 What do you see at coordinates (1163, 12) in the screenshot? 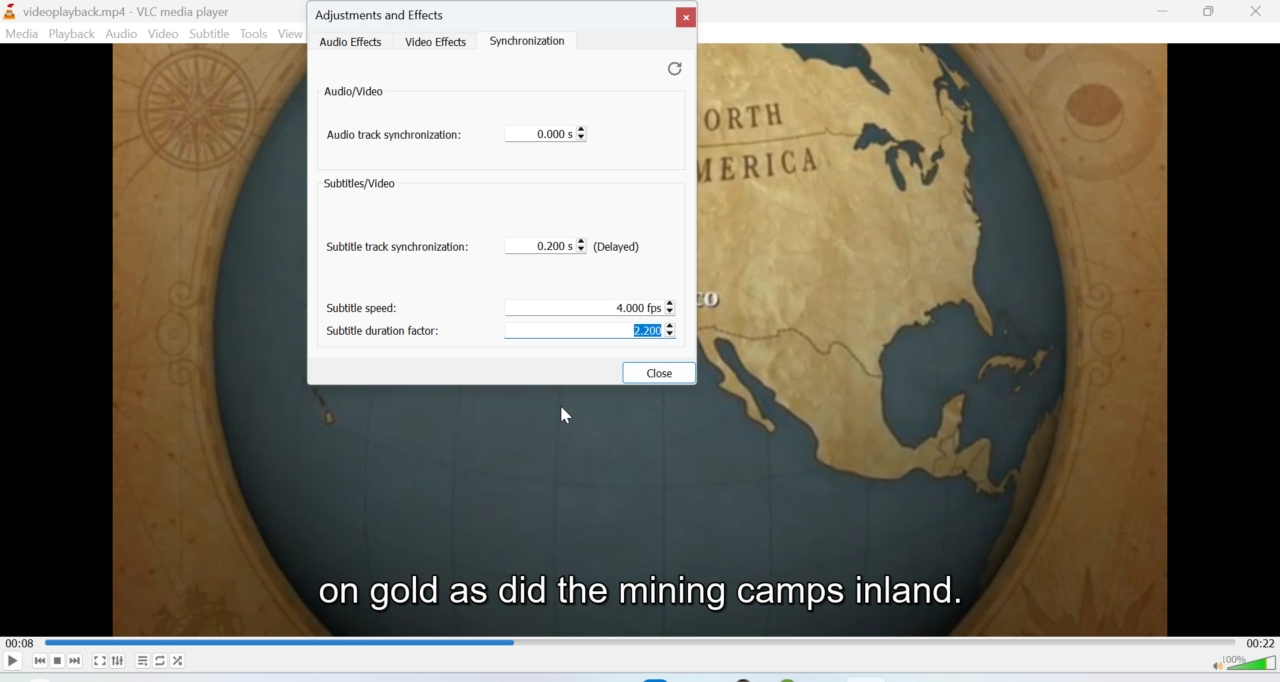
I see `Minimise` at bounding box center [1163, 12].